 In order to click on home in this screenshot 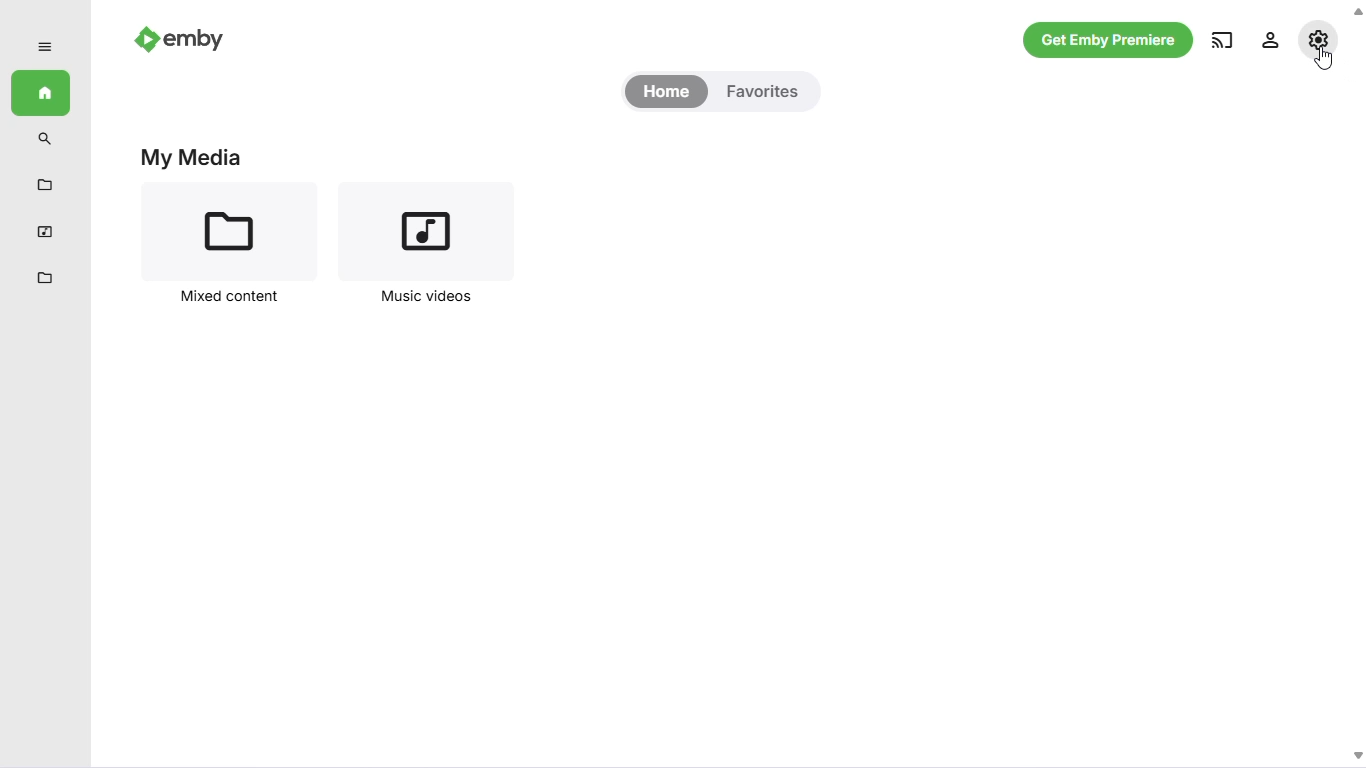, I will do `click(667, 91)`.